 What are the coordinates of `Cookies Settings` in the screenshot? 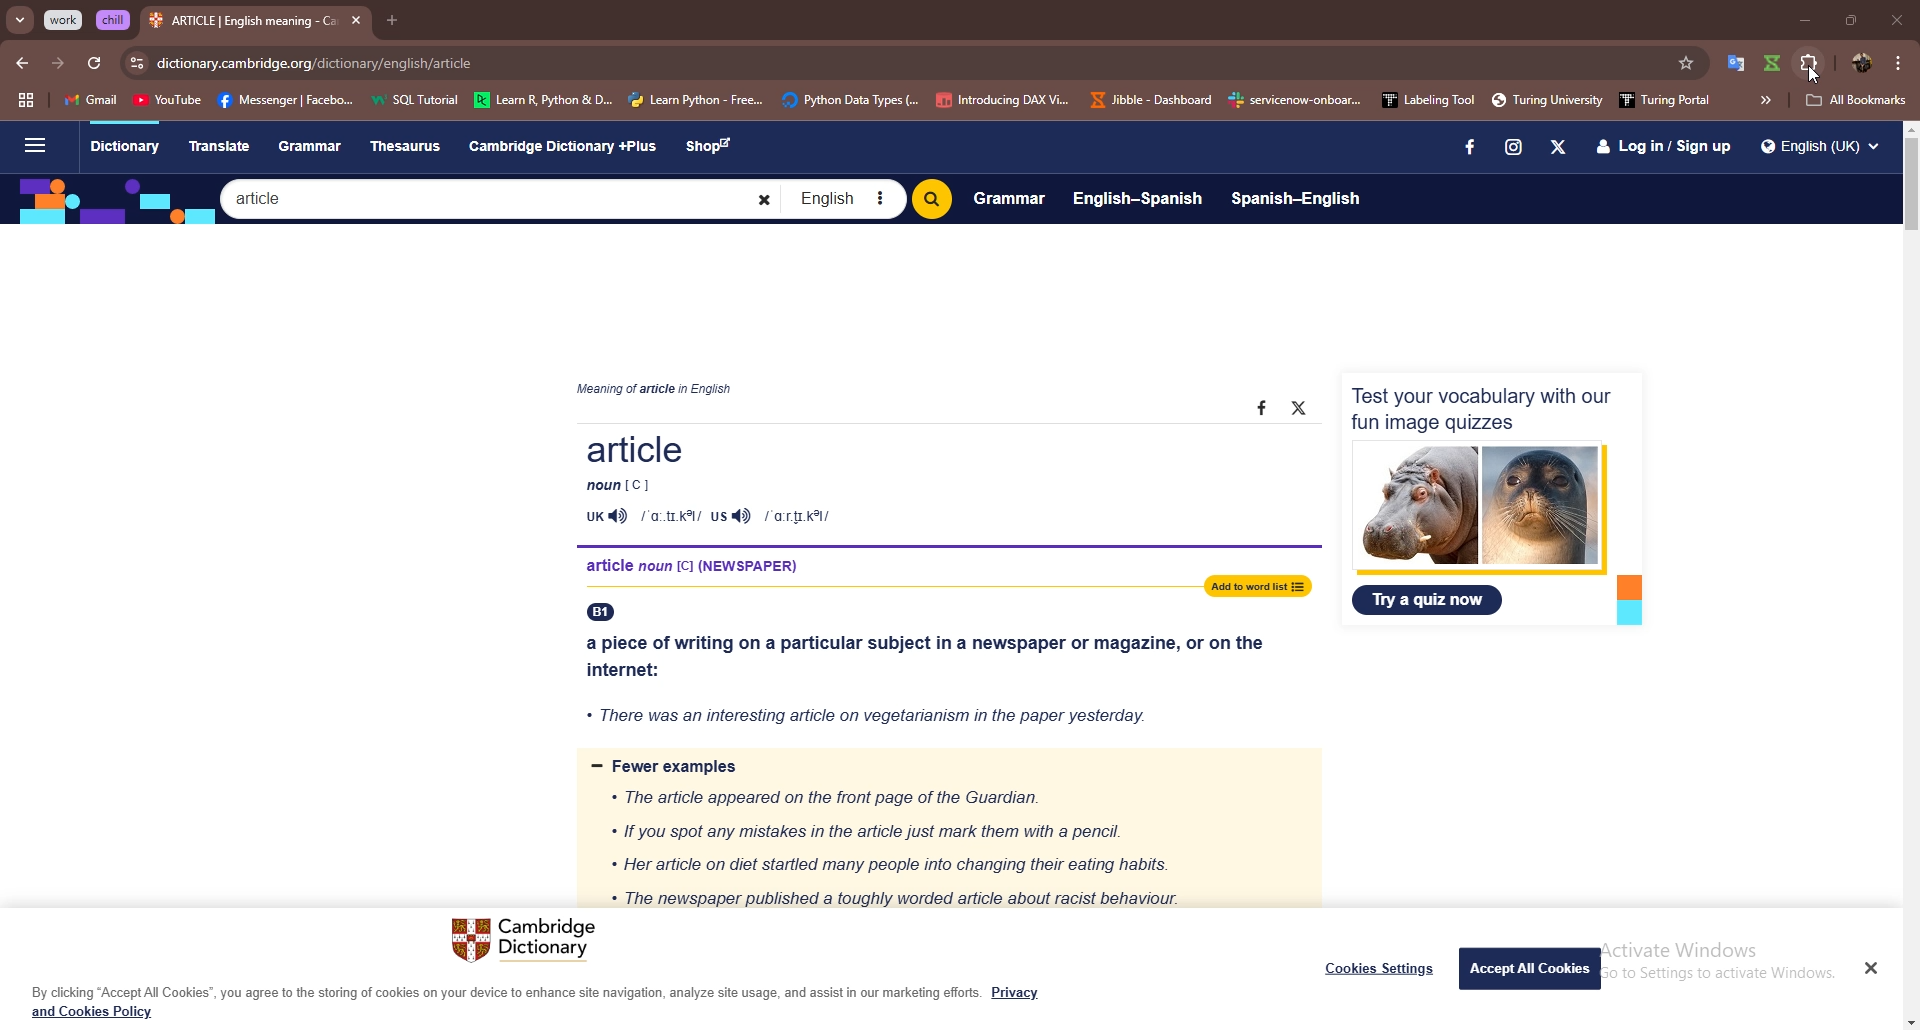 It's located at (1380, 968).